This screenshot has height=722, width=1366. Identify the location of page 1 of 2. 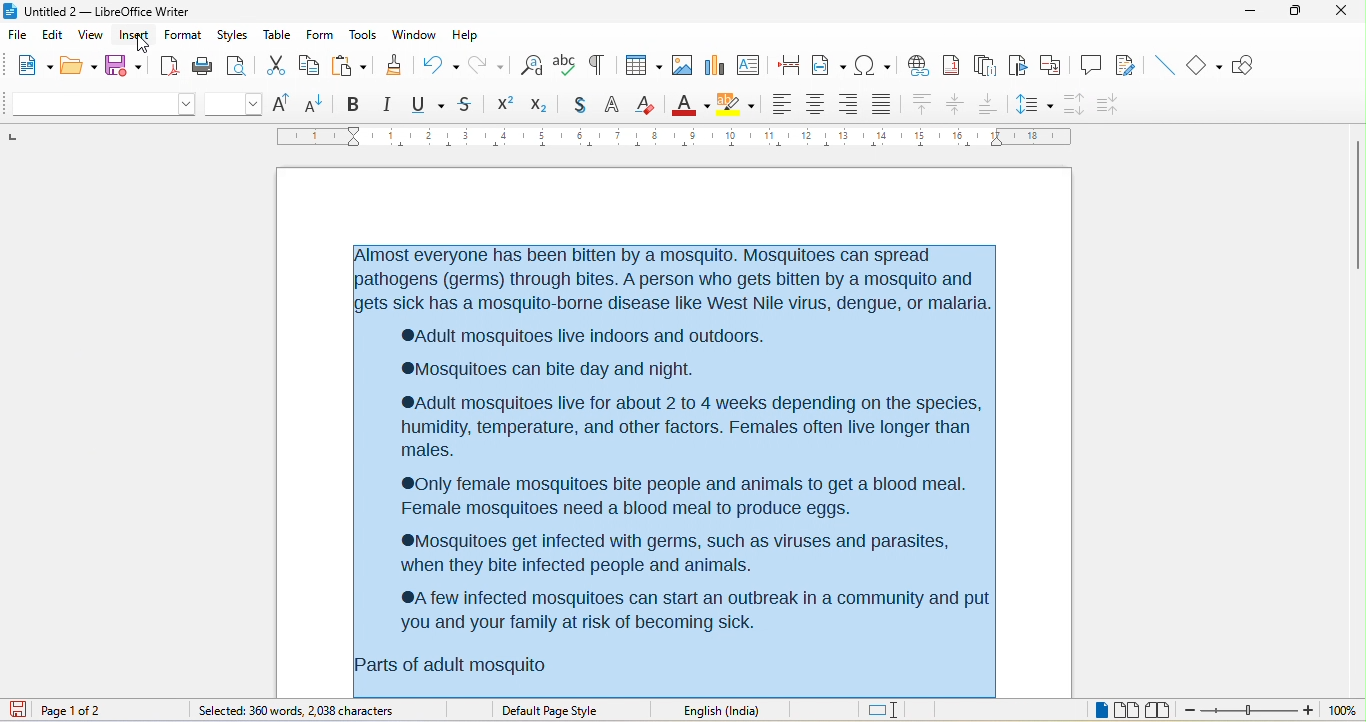
(79, 710).